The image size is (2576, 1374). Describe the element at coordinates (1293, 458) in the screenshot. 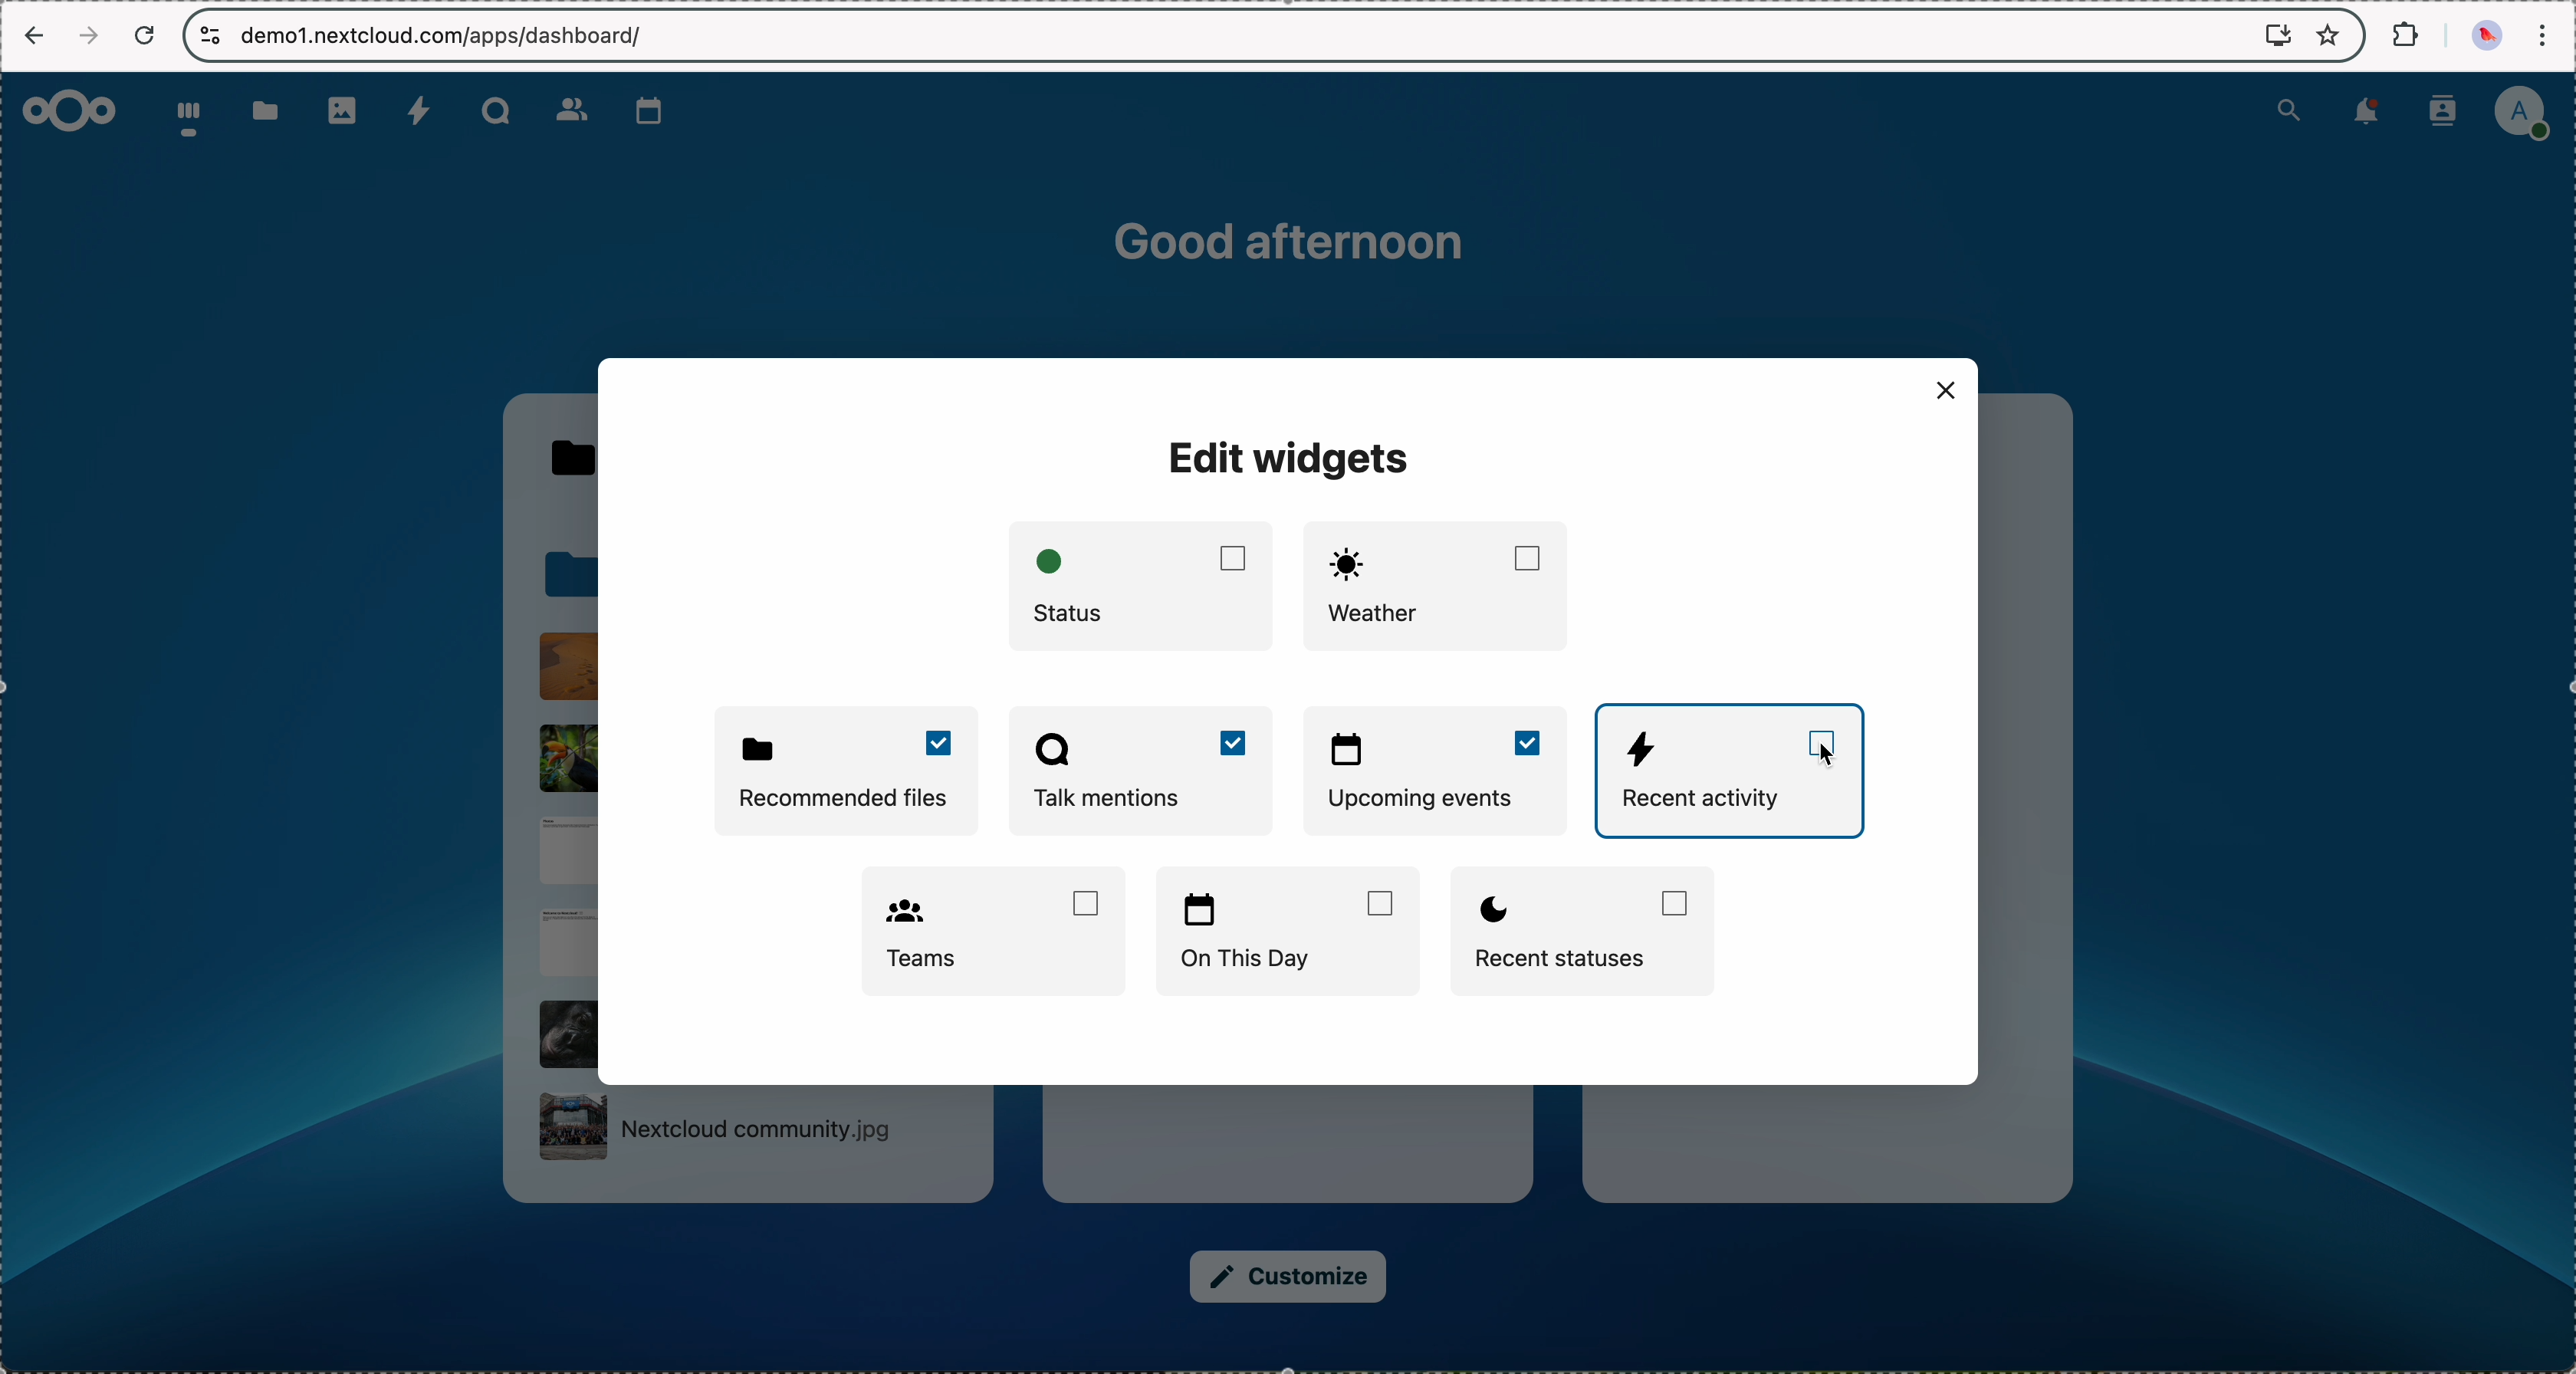

I see `edit widgets` at that location.